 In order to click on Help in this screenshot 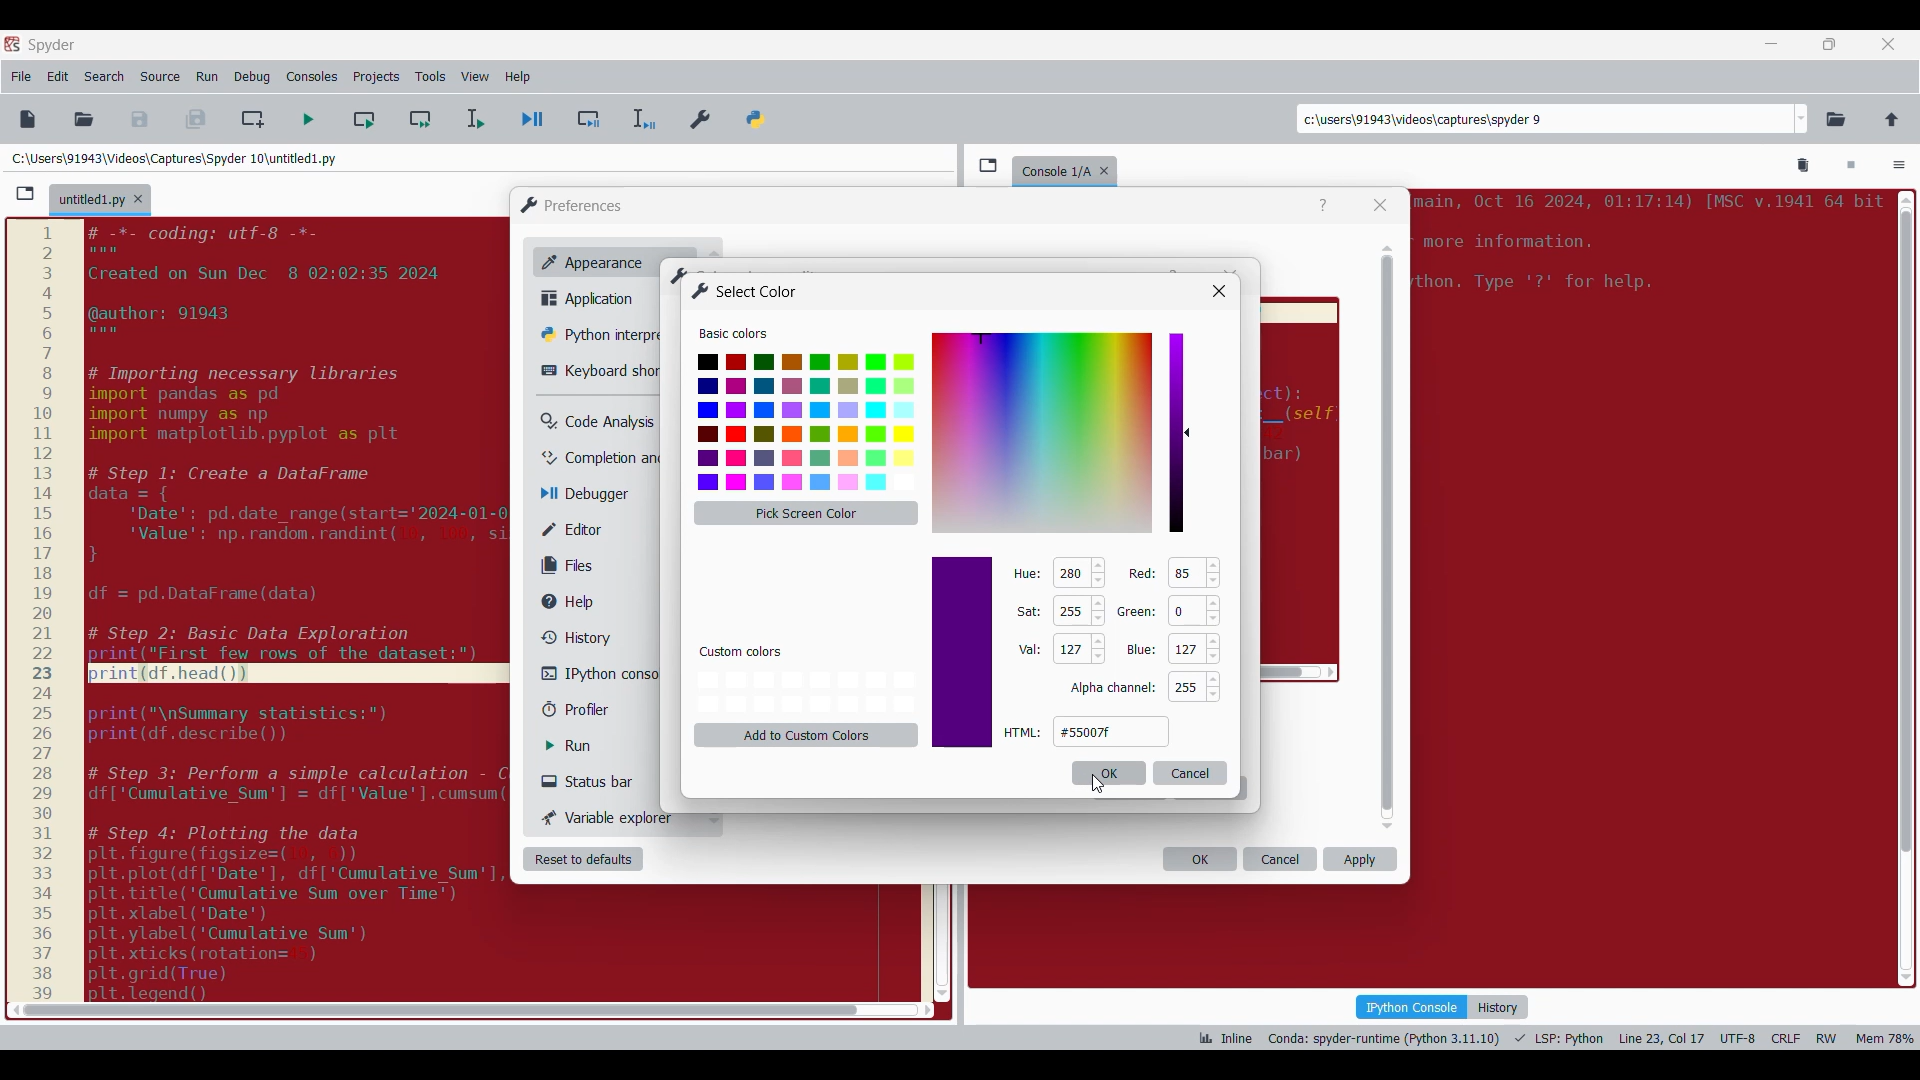, I will do `click(1323, 206)`.